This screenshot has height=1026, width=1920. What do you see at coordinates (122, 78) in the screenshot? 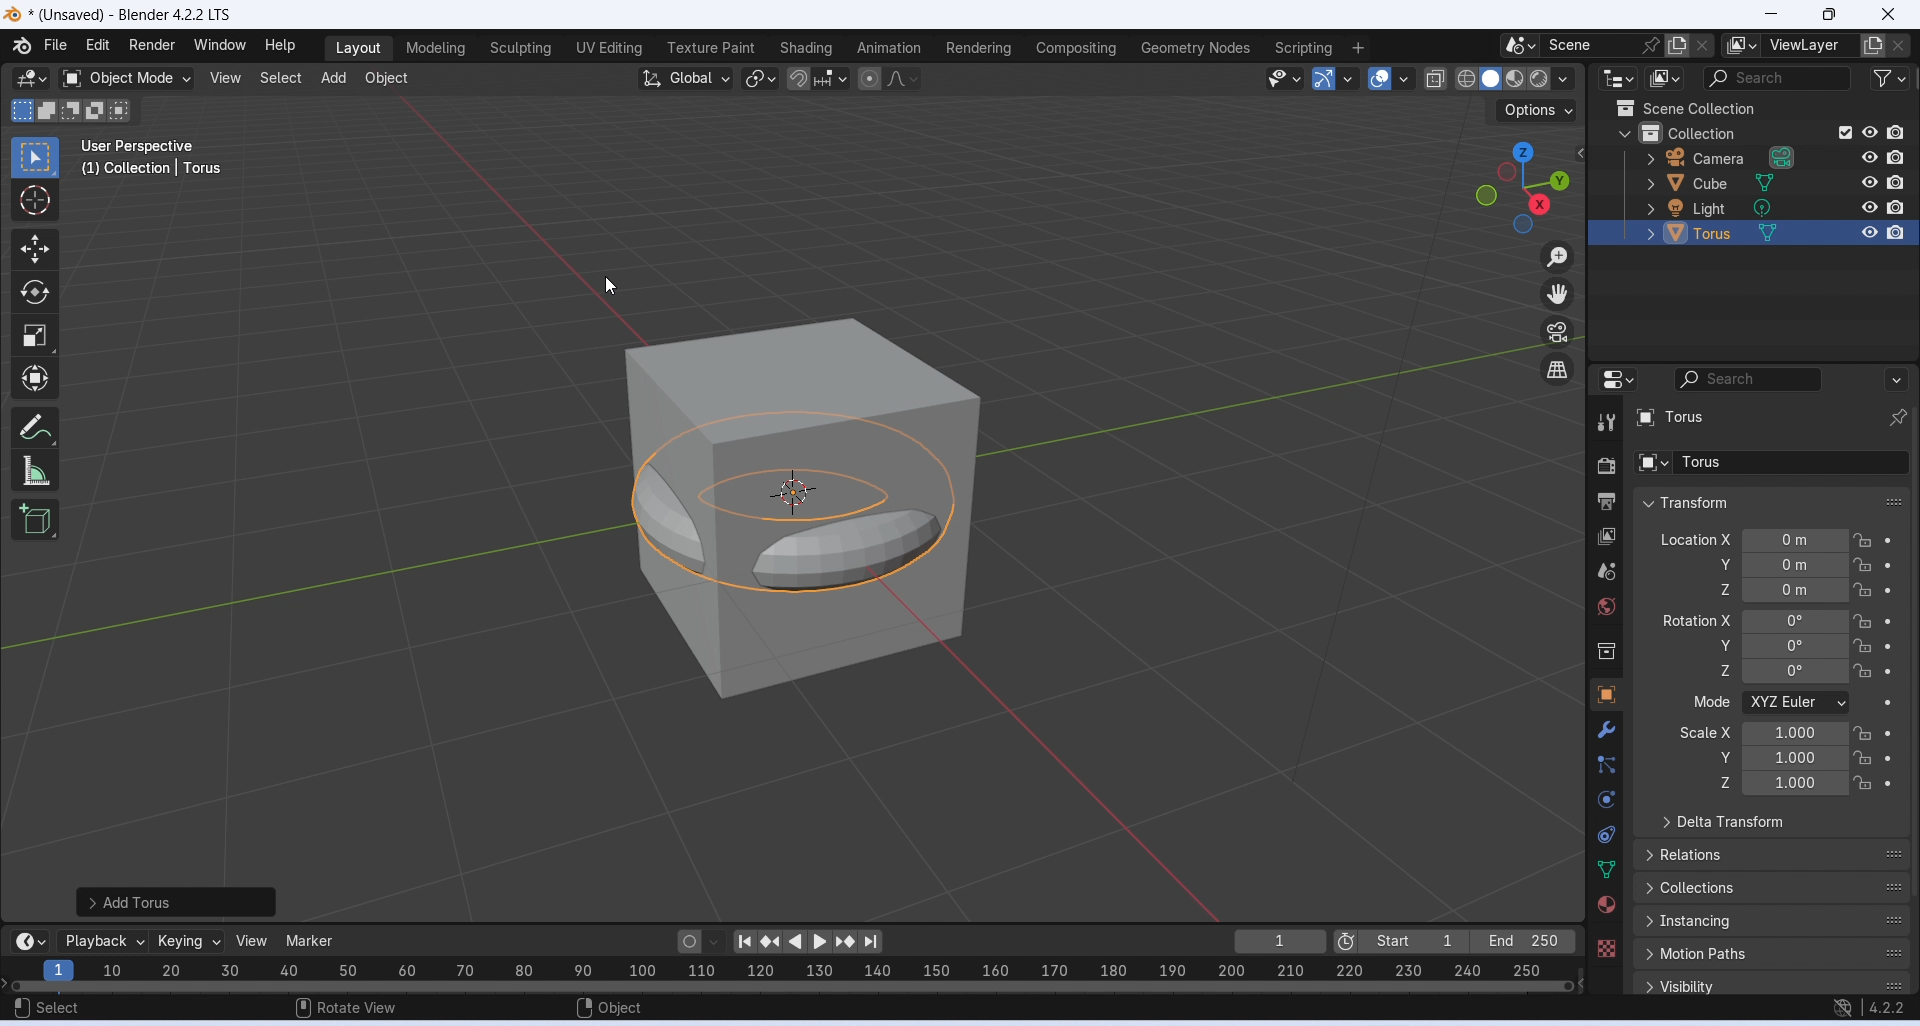
I see `Object mode` at bounding box center [122, 78].